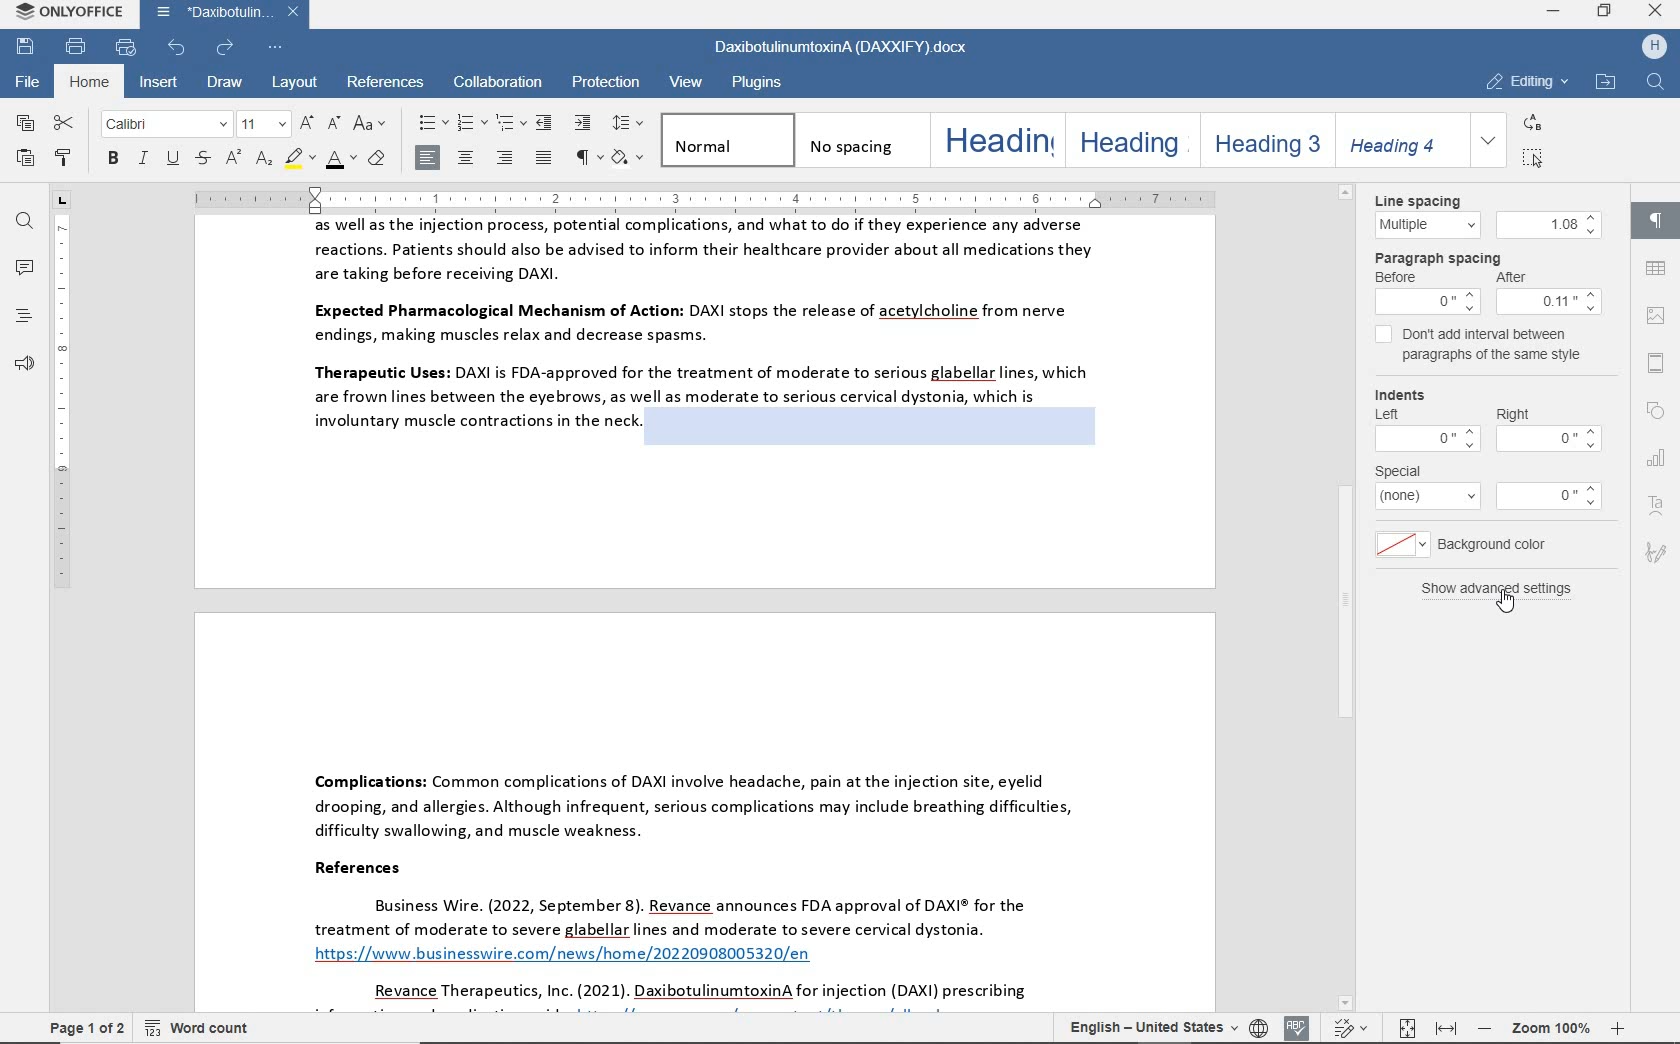 This screenshot has width=1680, height=1044. What do you see at coordinates (340, 162) in the screenshot?
I see `font color` at bounding box center [340, 162].